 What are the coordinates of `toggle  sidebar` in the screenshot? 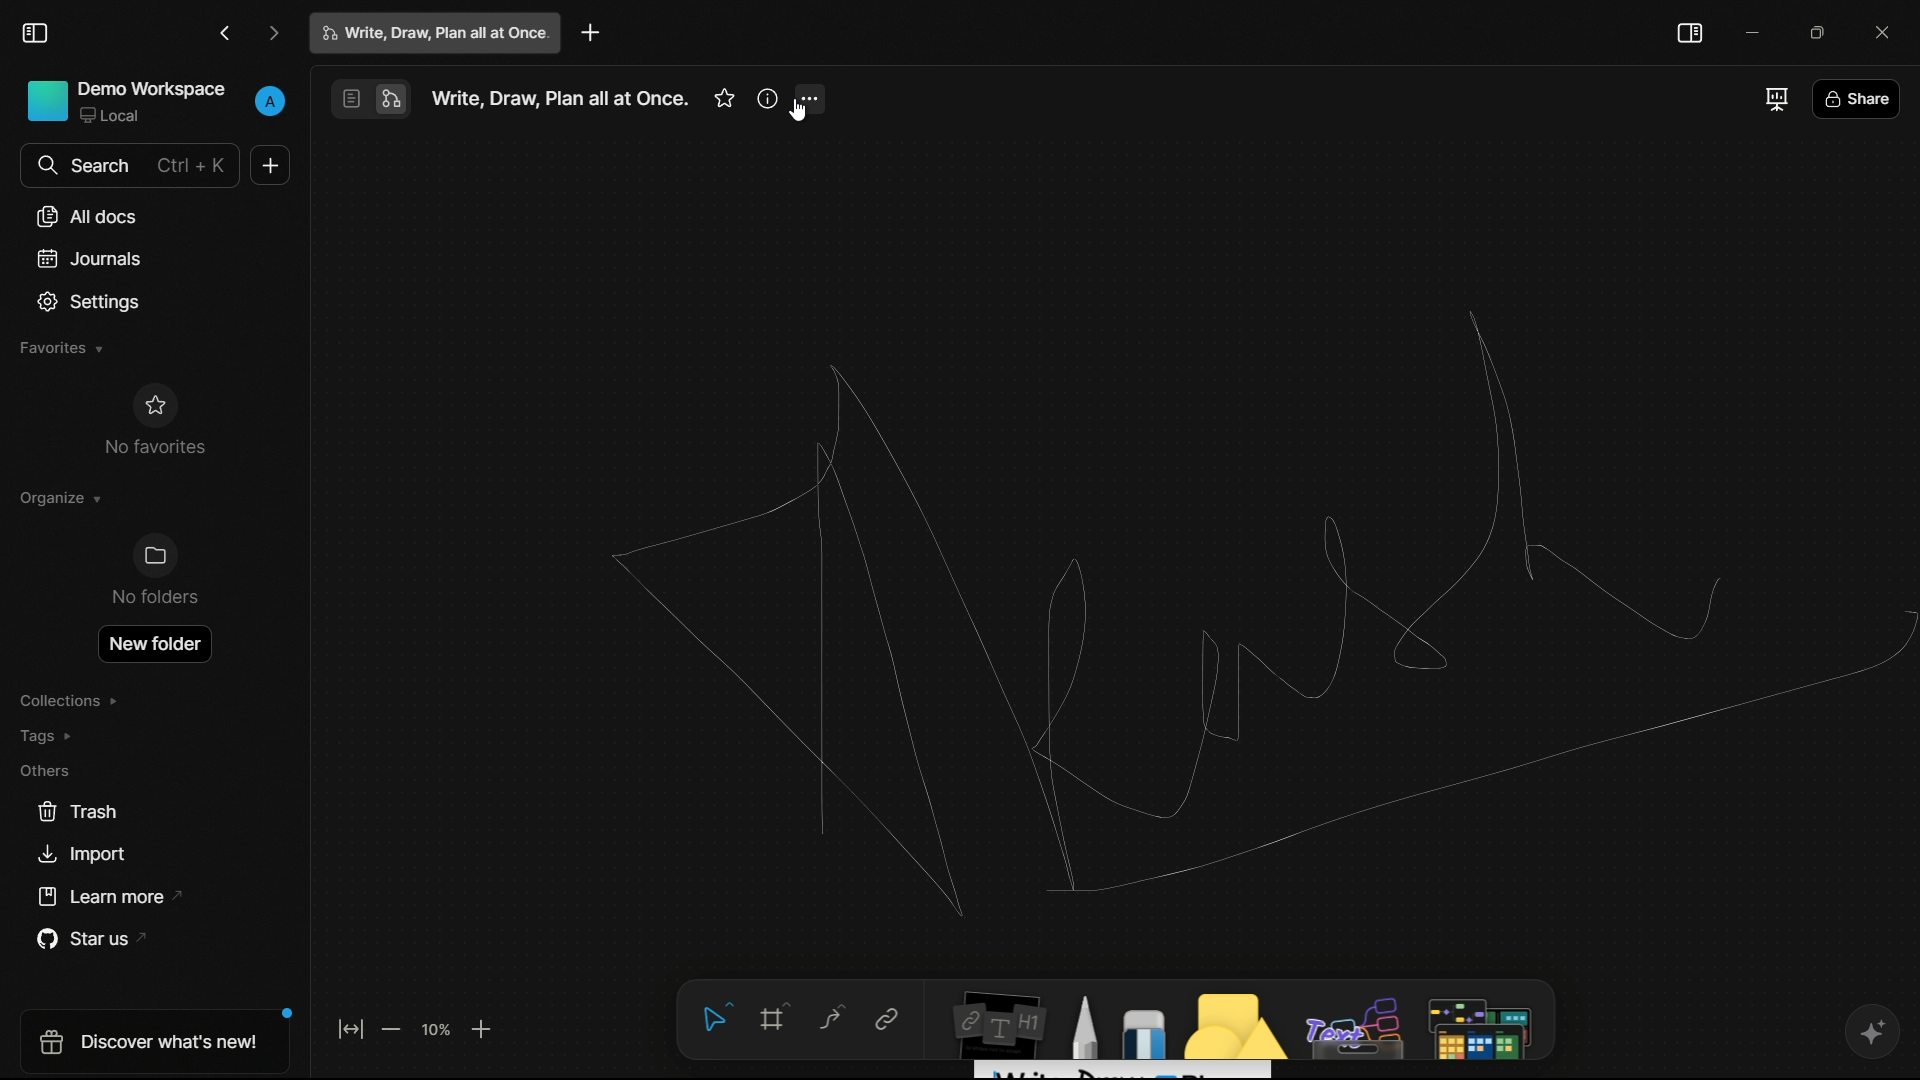 It's located at (33, 35).